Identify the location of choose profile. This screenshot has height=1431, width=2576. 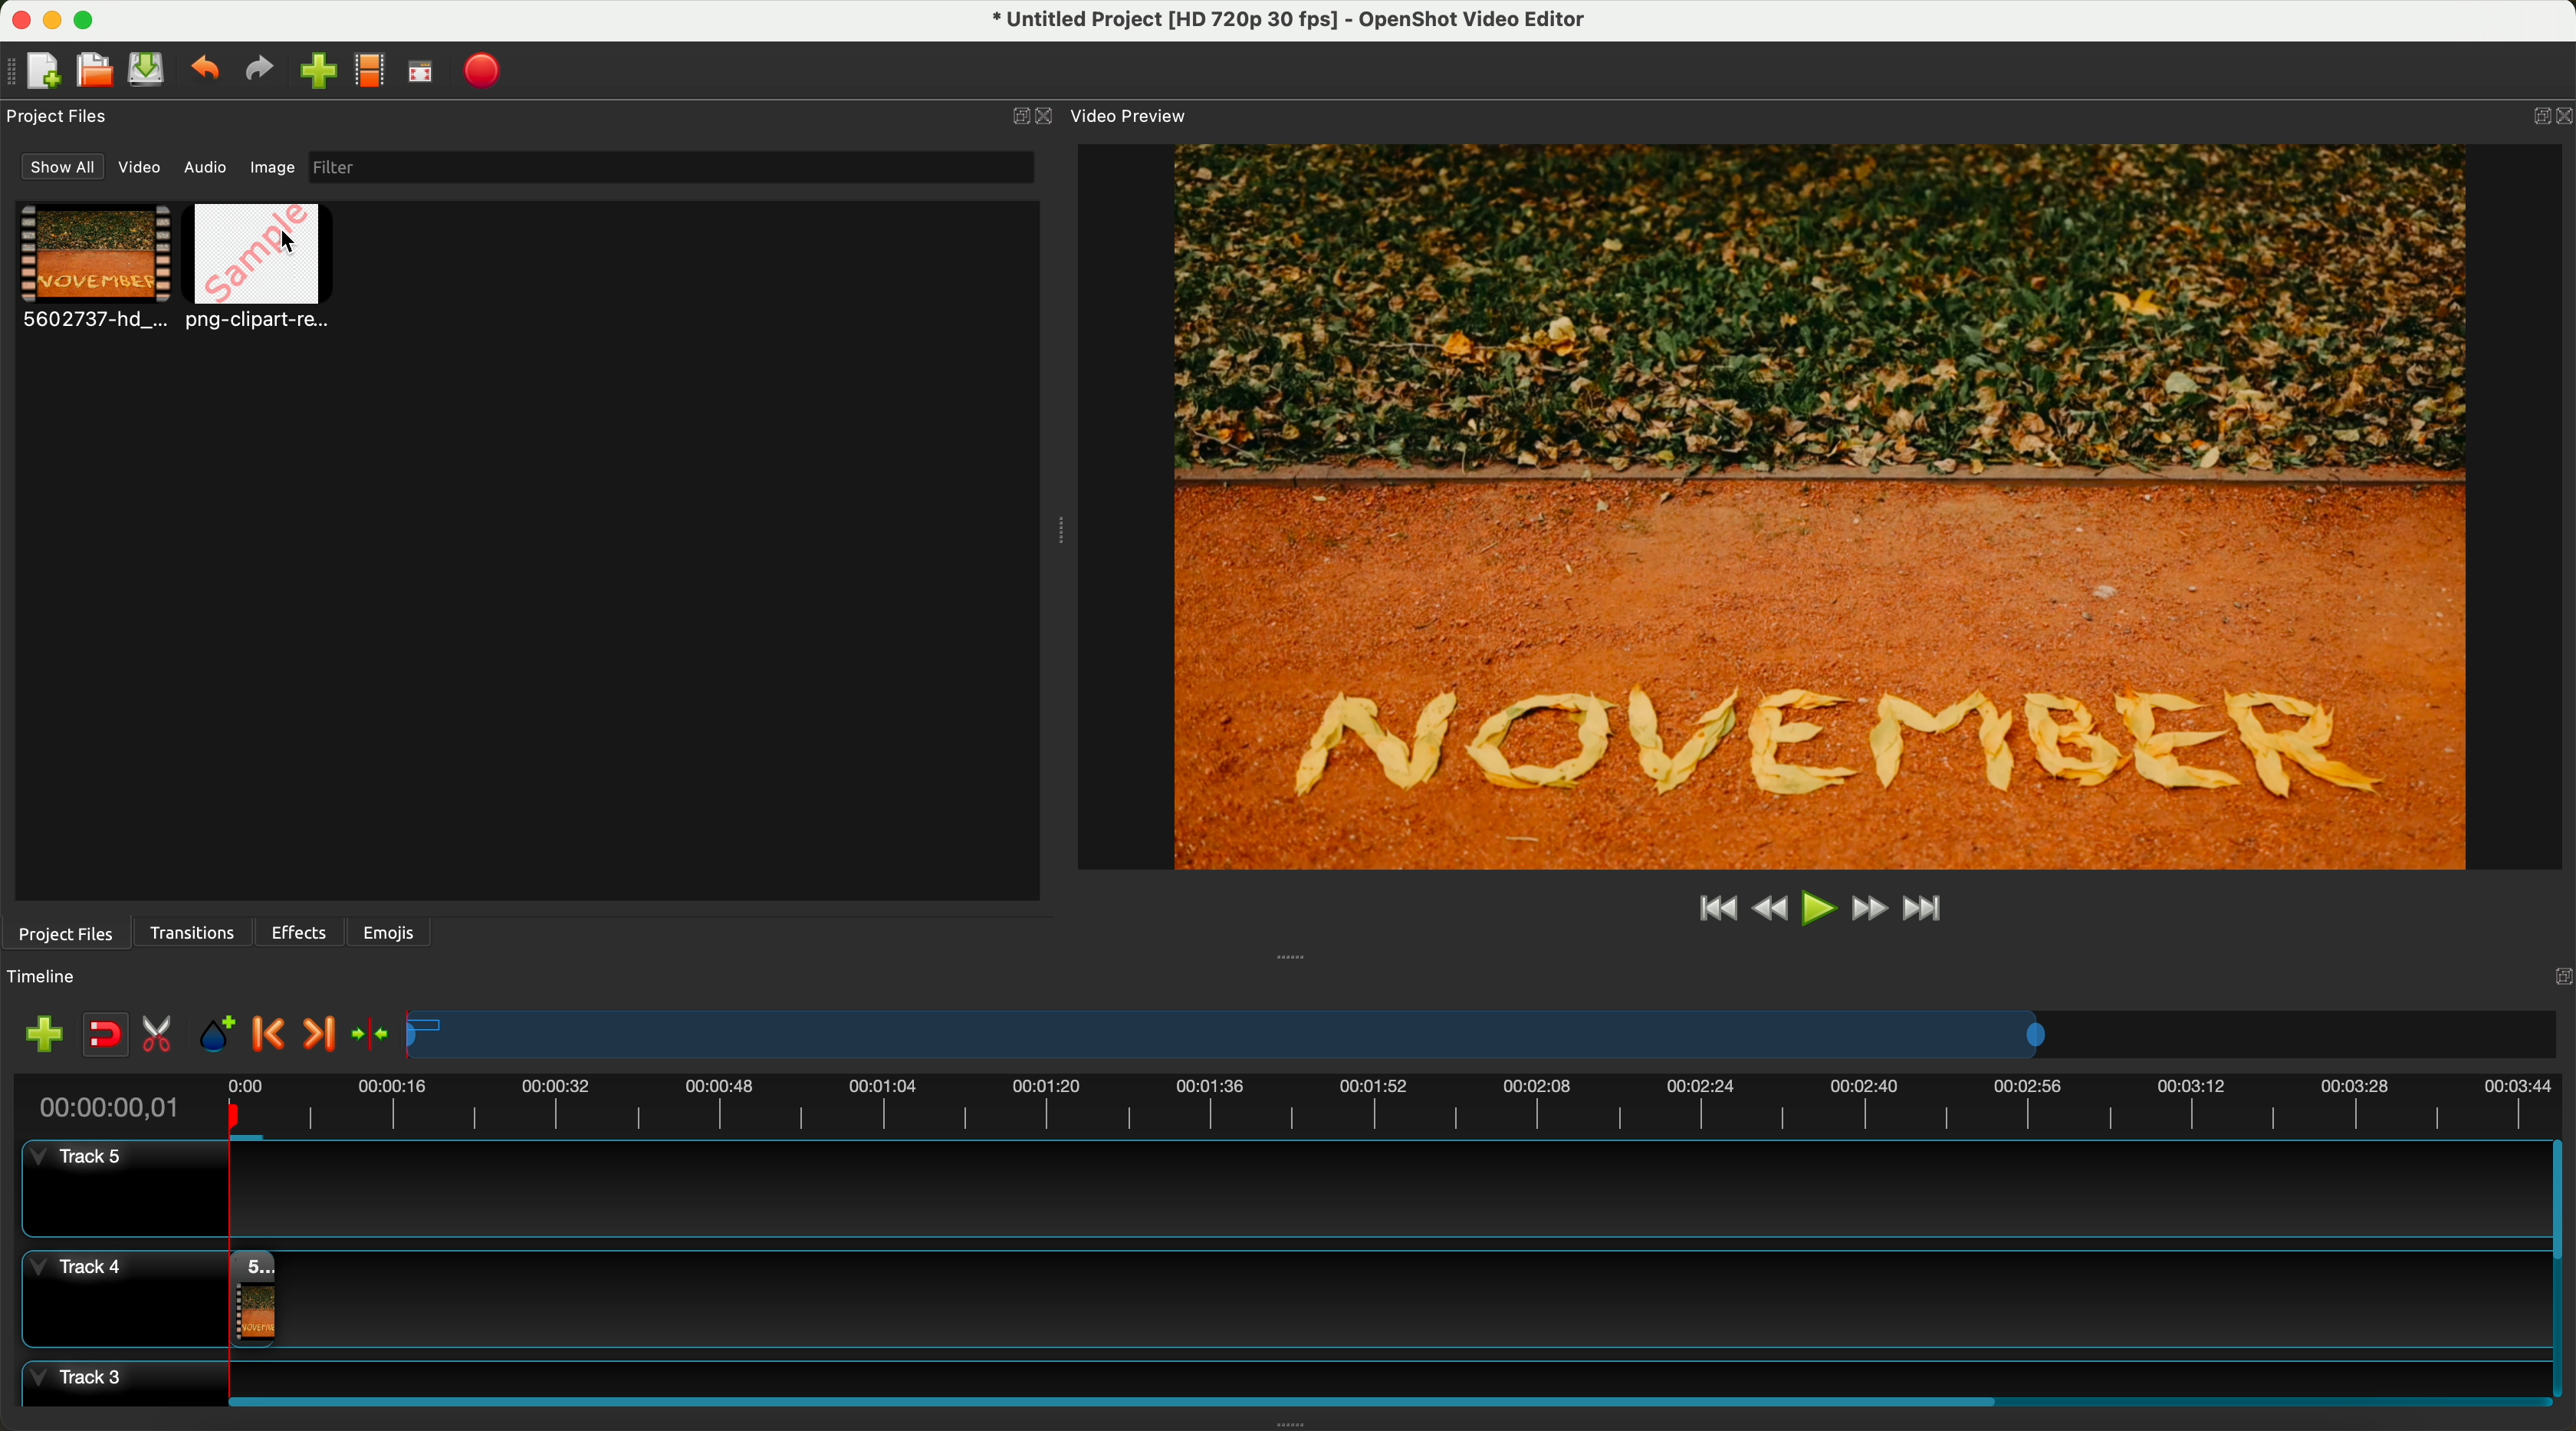
(375, 74).